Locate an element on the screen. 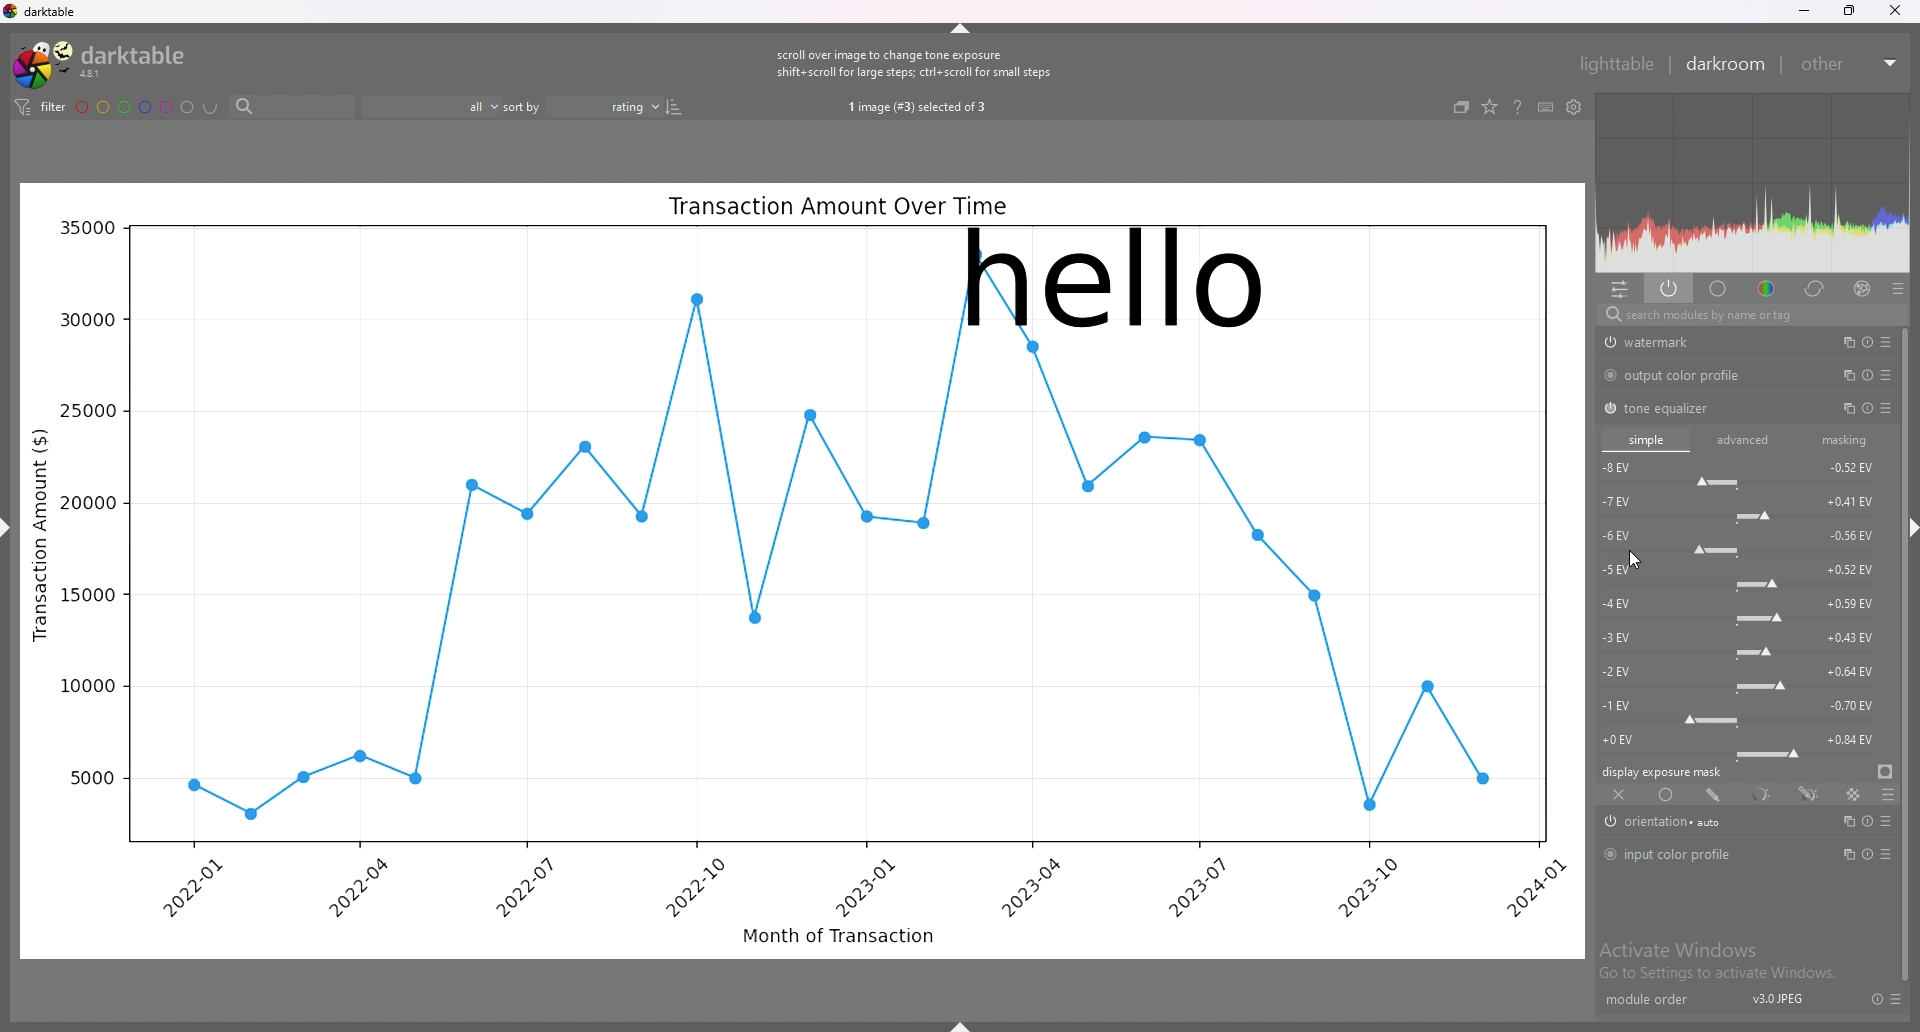 Image resolution: width=1920 pixels, height=1032 pixels. presets is located at coordinates (1897, 288).